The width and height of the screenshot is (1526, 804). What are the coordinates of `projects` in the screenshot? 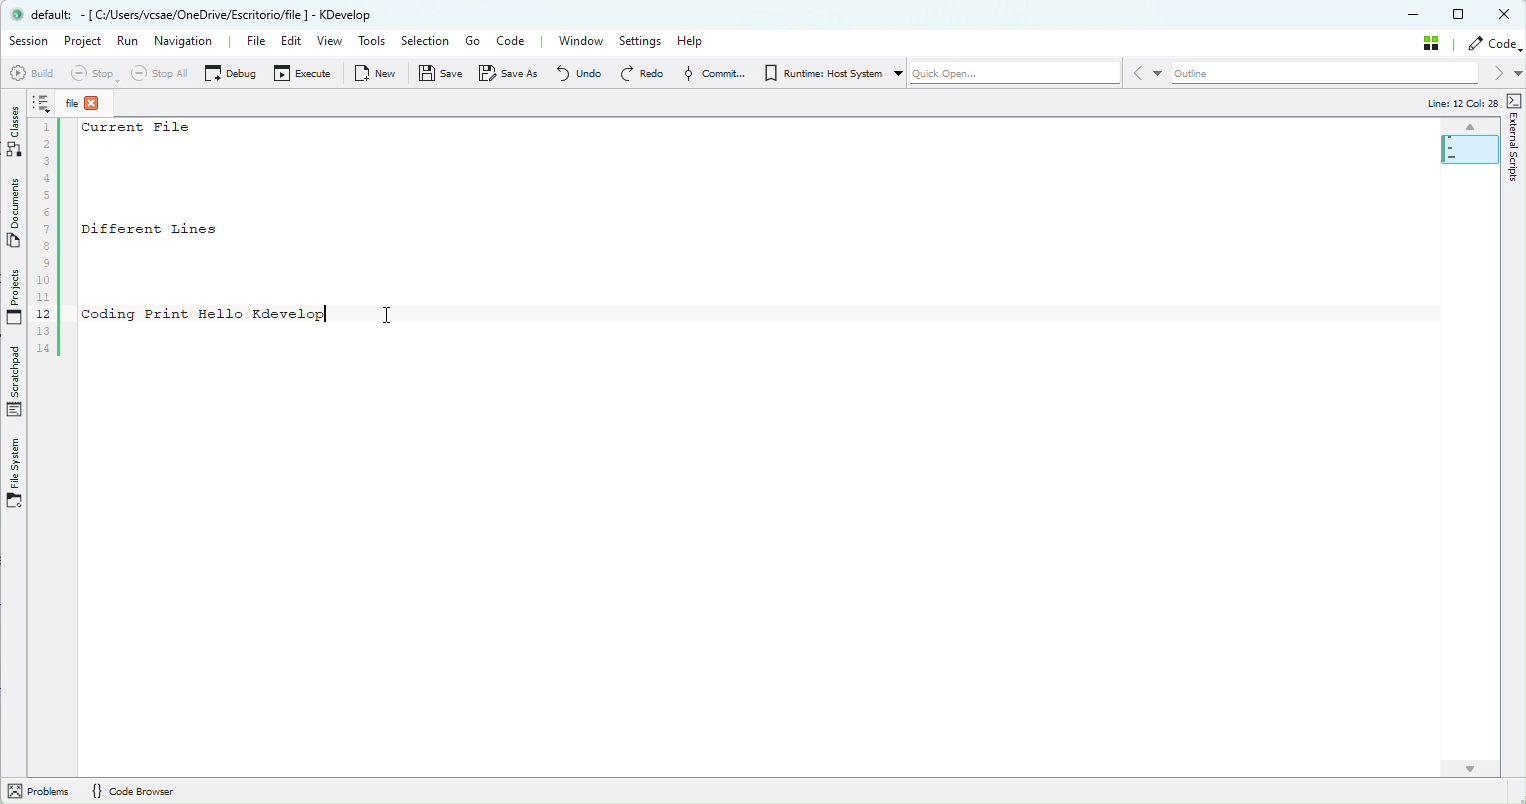 It's located at (15, 295).